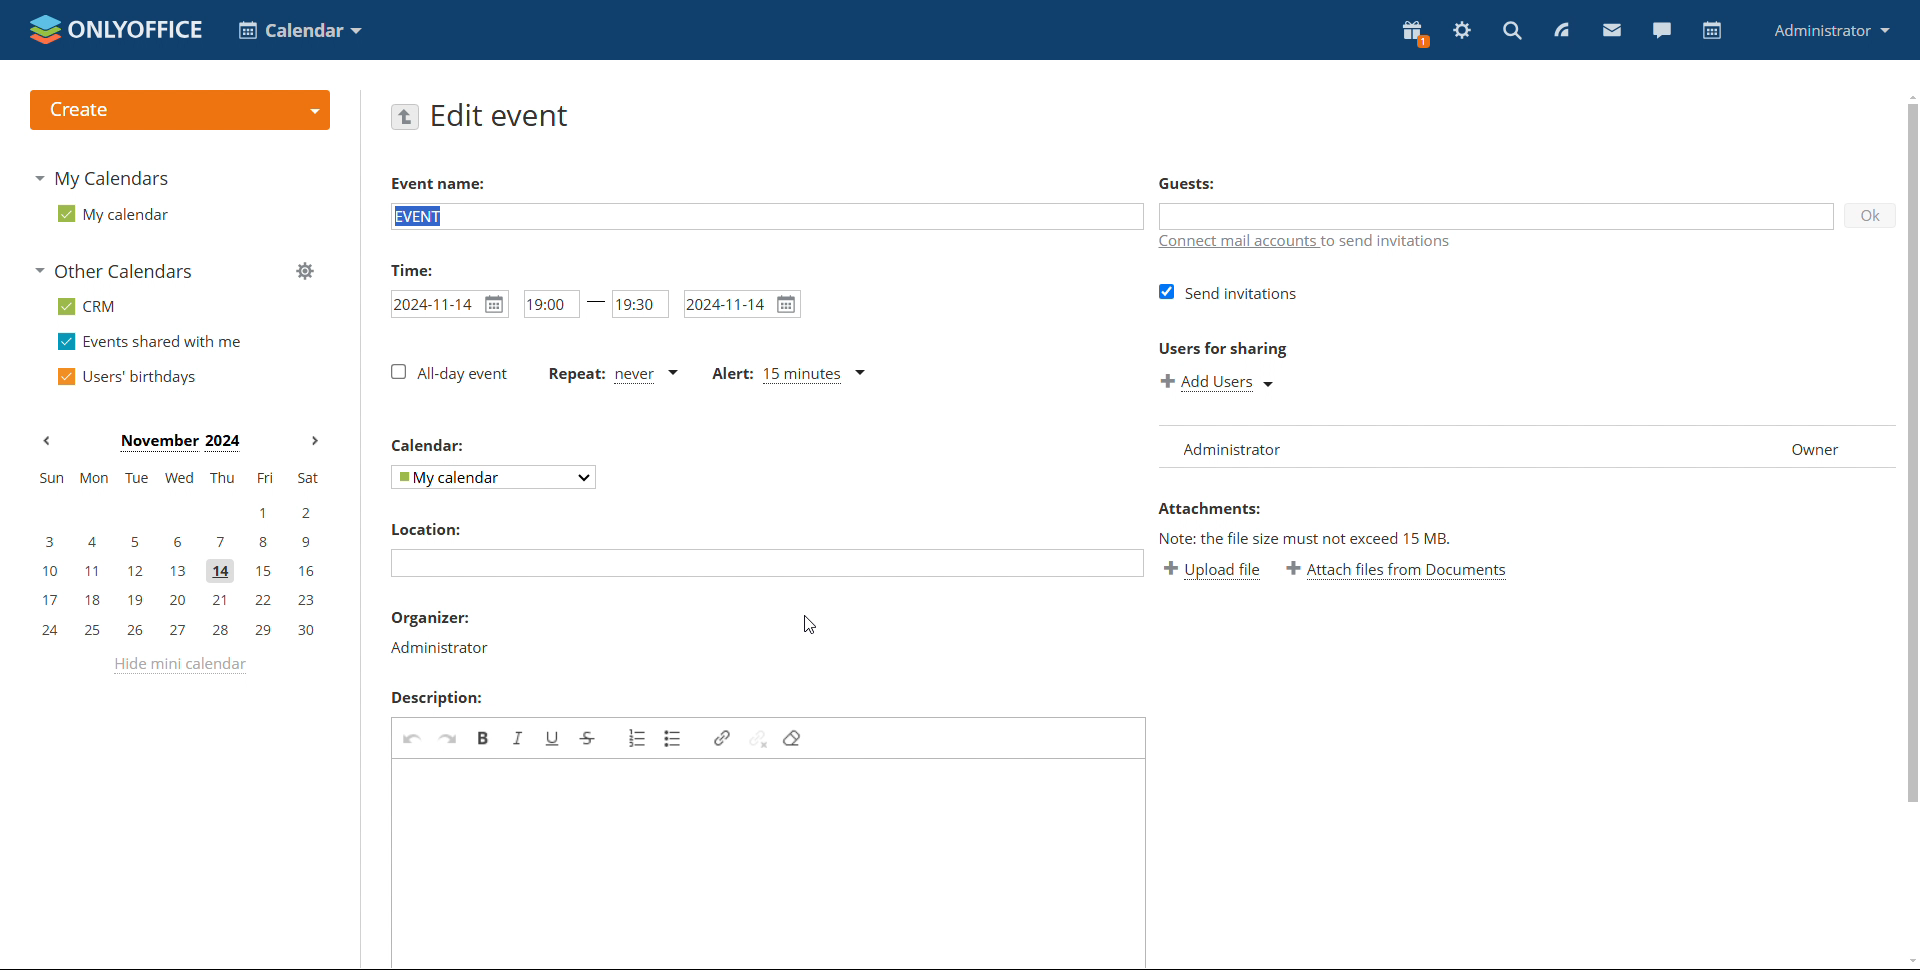 This screenshot has width=1920, height=970. Describe the element at coordinates (1612, 31) in the screenshot. I see `mail` at that location.